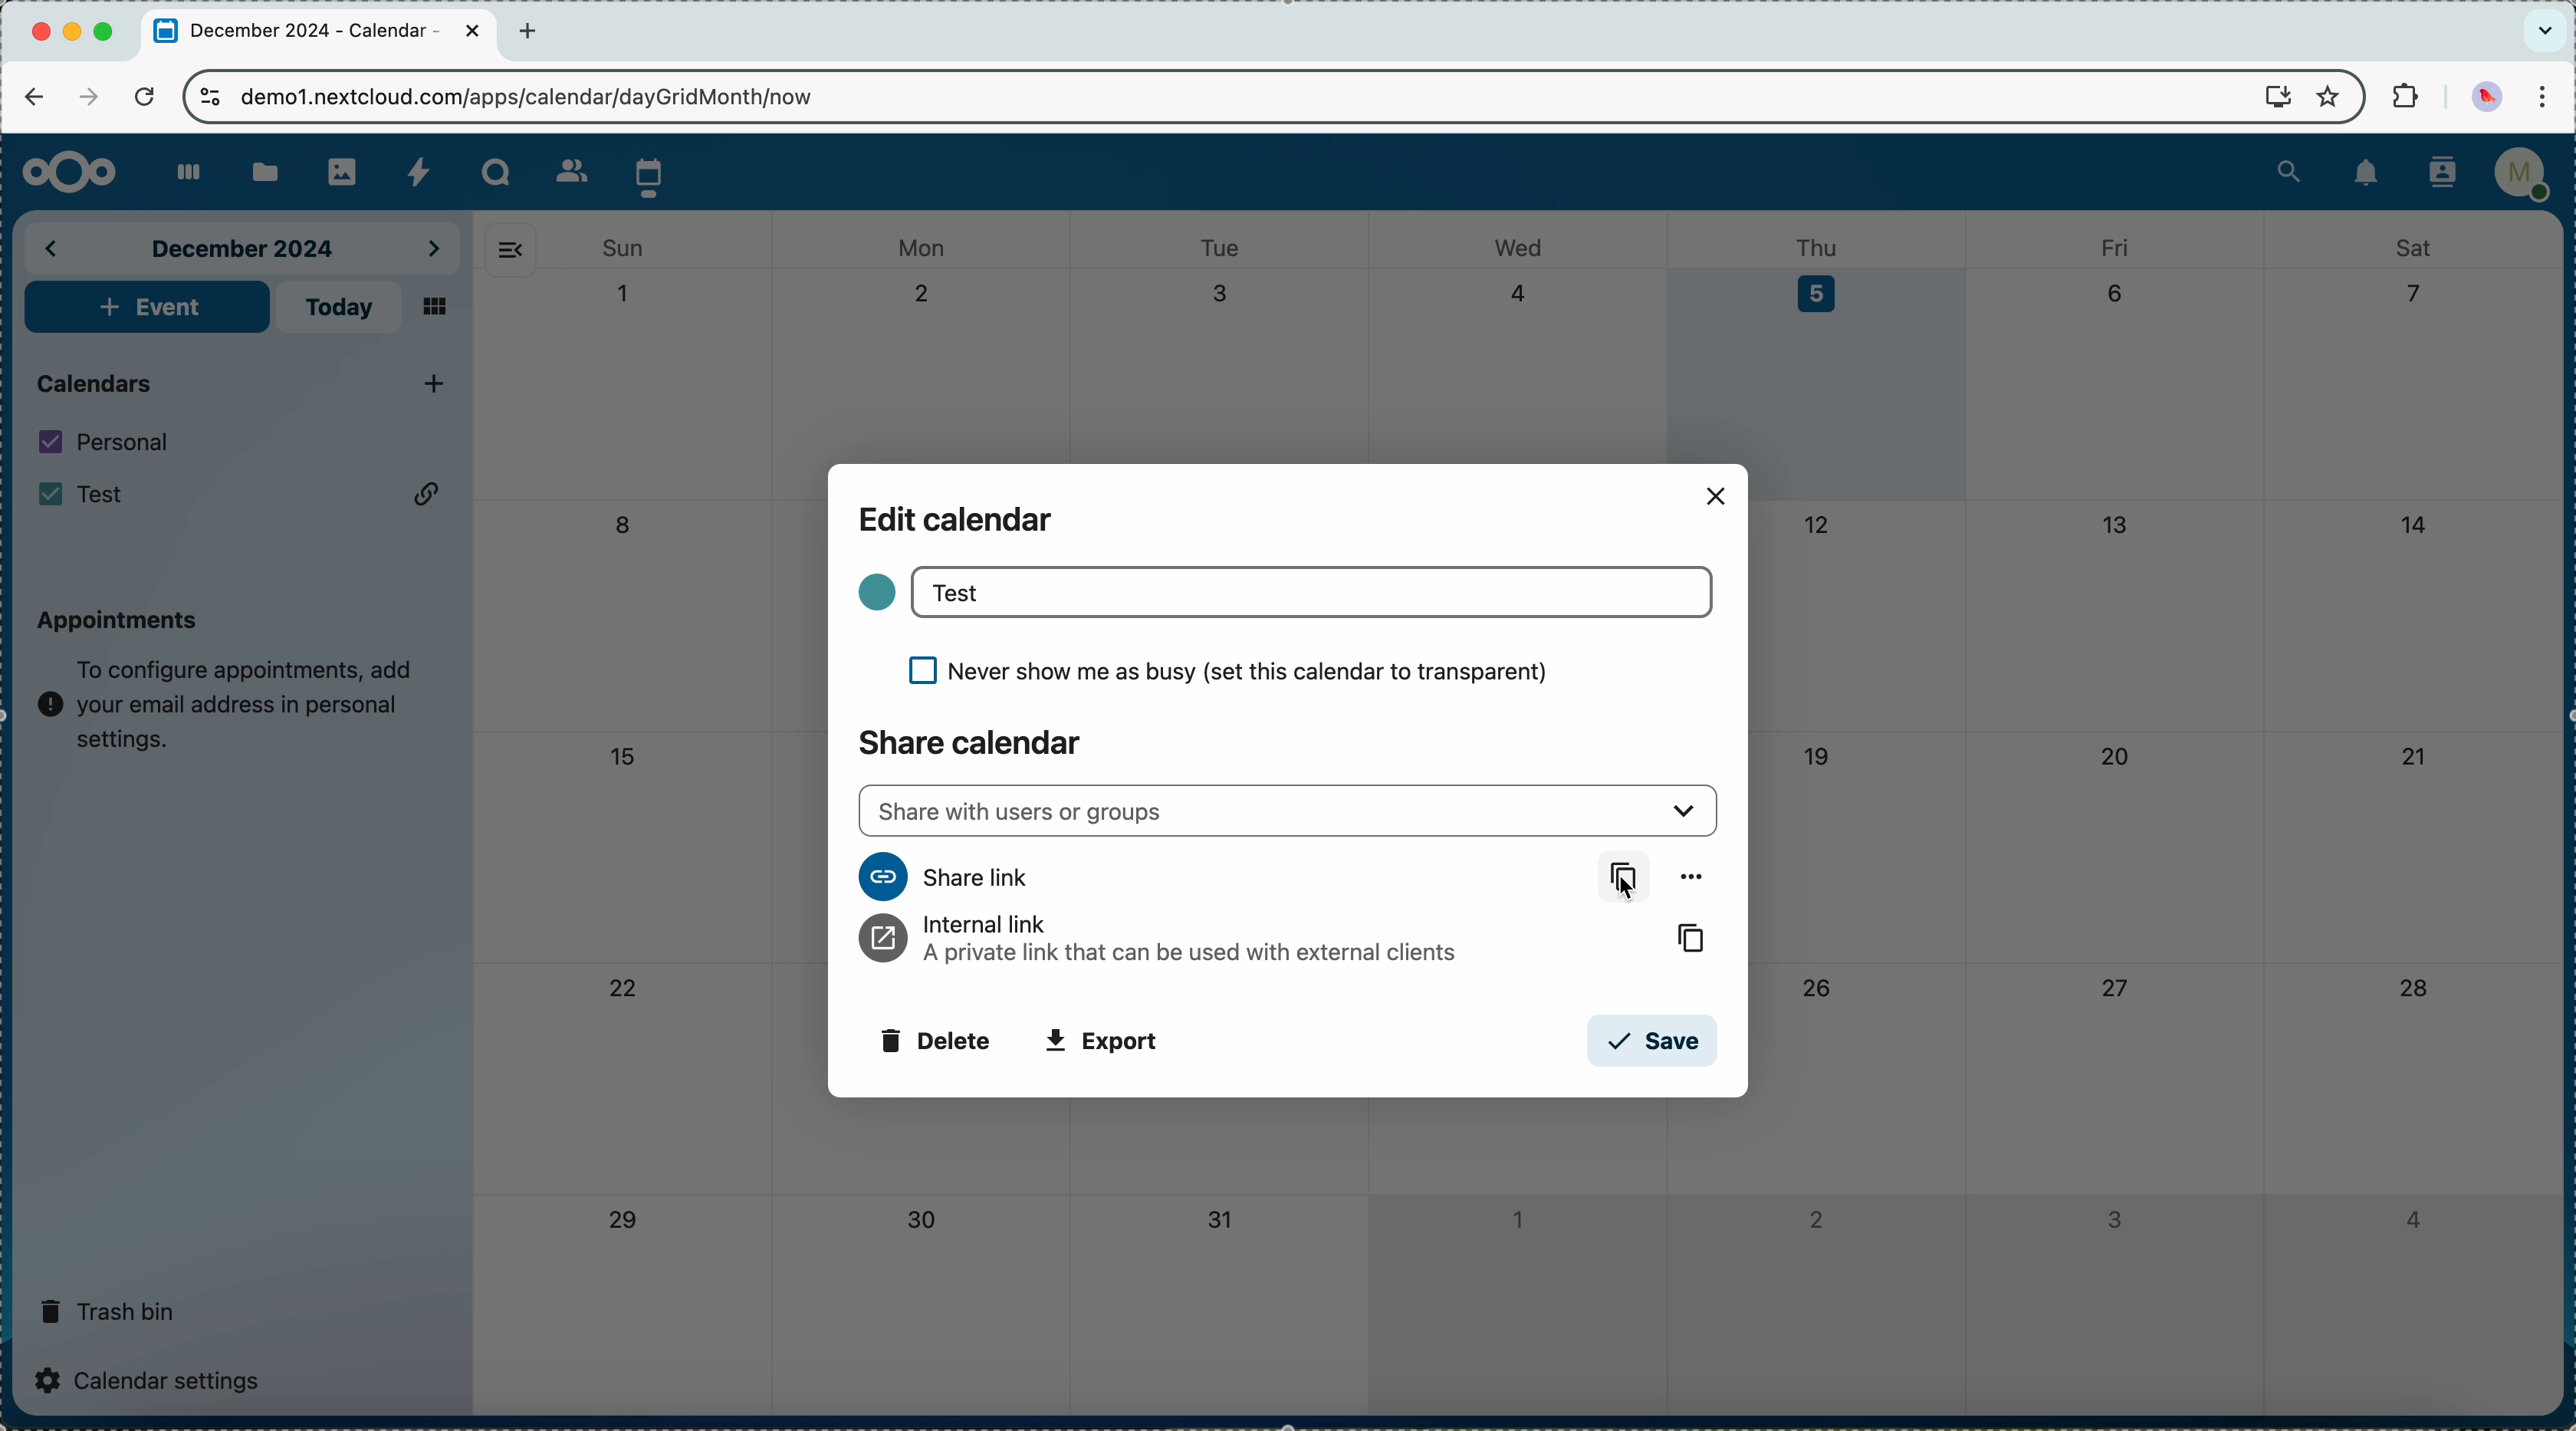 The height and width of the screenshot is (1431, 2576). What do you see at coordinates (1650, 1039) in the screenshot?
I see `save button` at bounding box center [1650, 1039].